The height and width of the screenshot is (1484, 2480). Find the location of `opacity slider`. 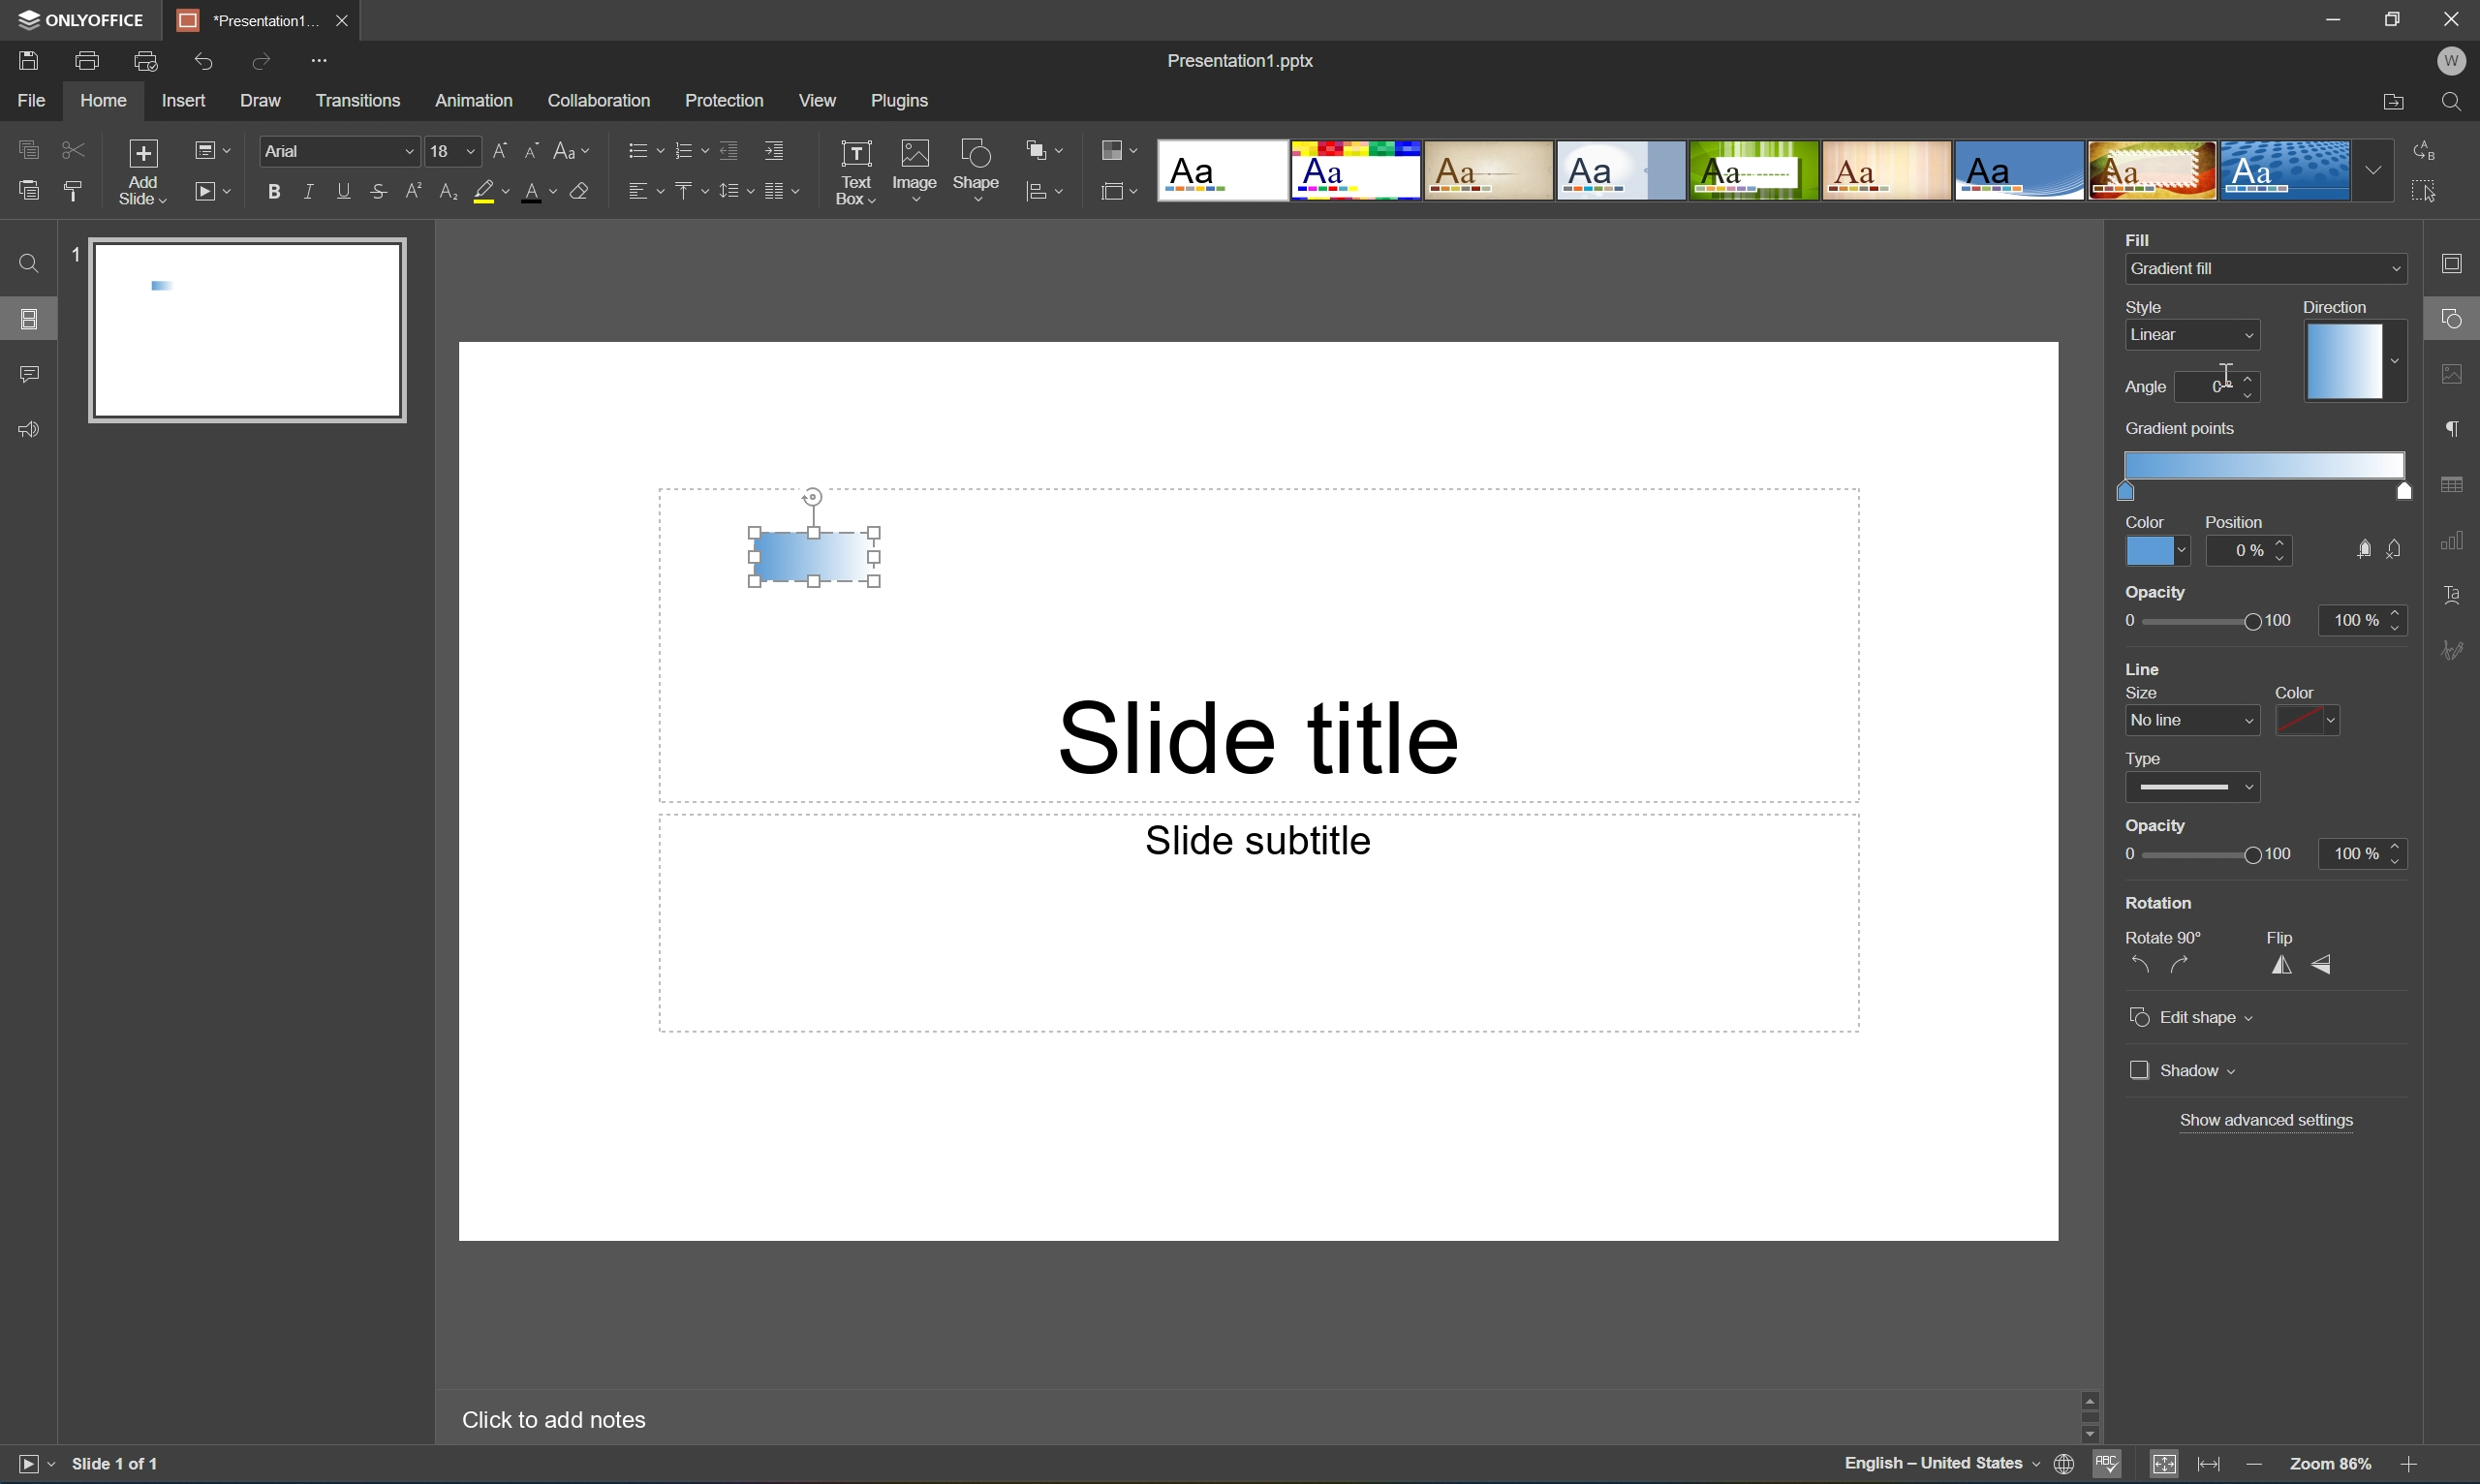

opacity slider is located at coordinates (2198, 621).